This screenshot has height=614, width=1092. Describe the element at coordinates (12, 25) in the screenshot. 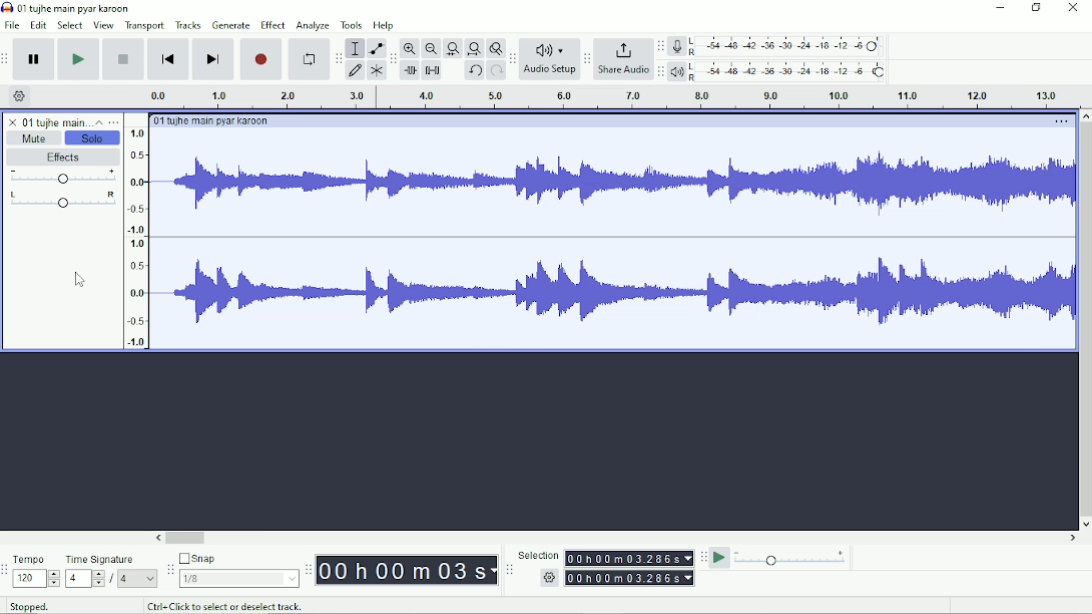

I see `File` at that location.